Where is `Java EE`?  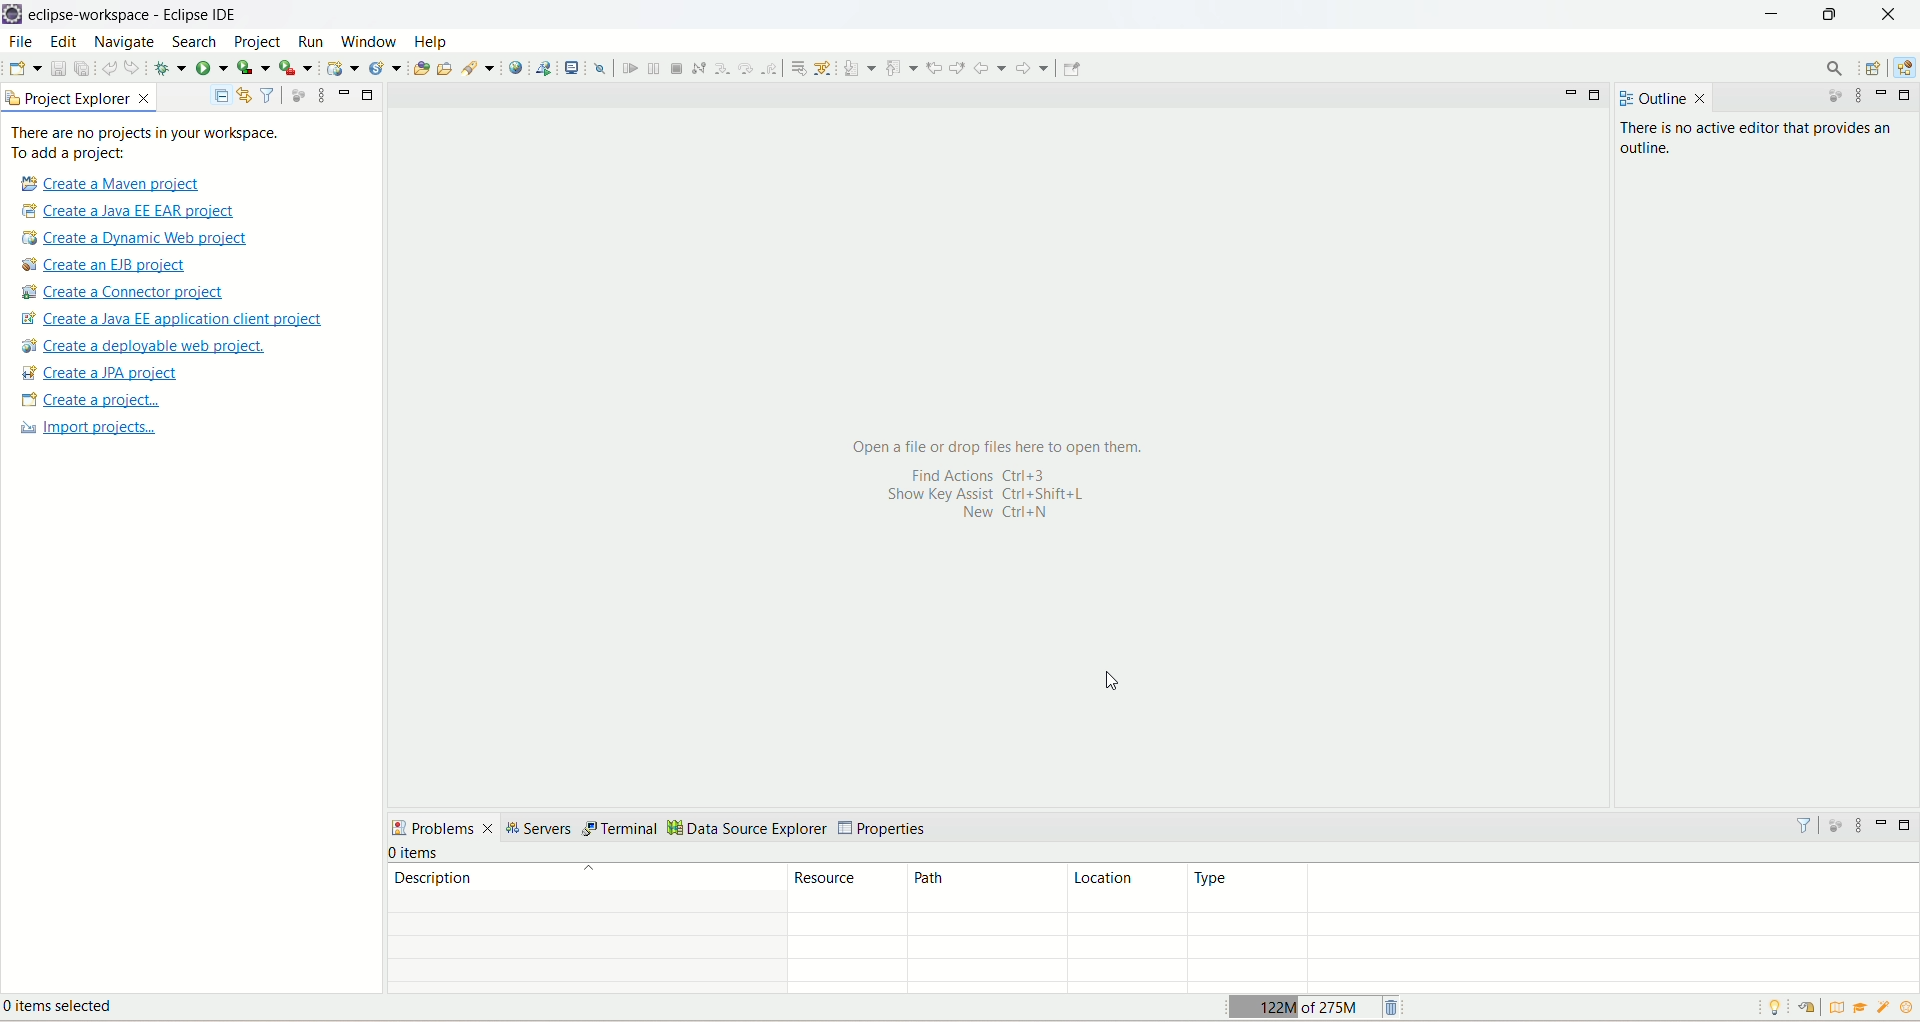
Java EE is located at coordinates (1902, 71).